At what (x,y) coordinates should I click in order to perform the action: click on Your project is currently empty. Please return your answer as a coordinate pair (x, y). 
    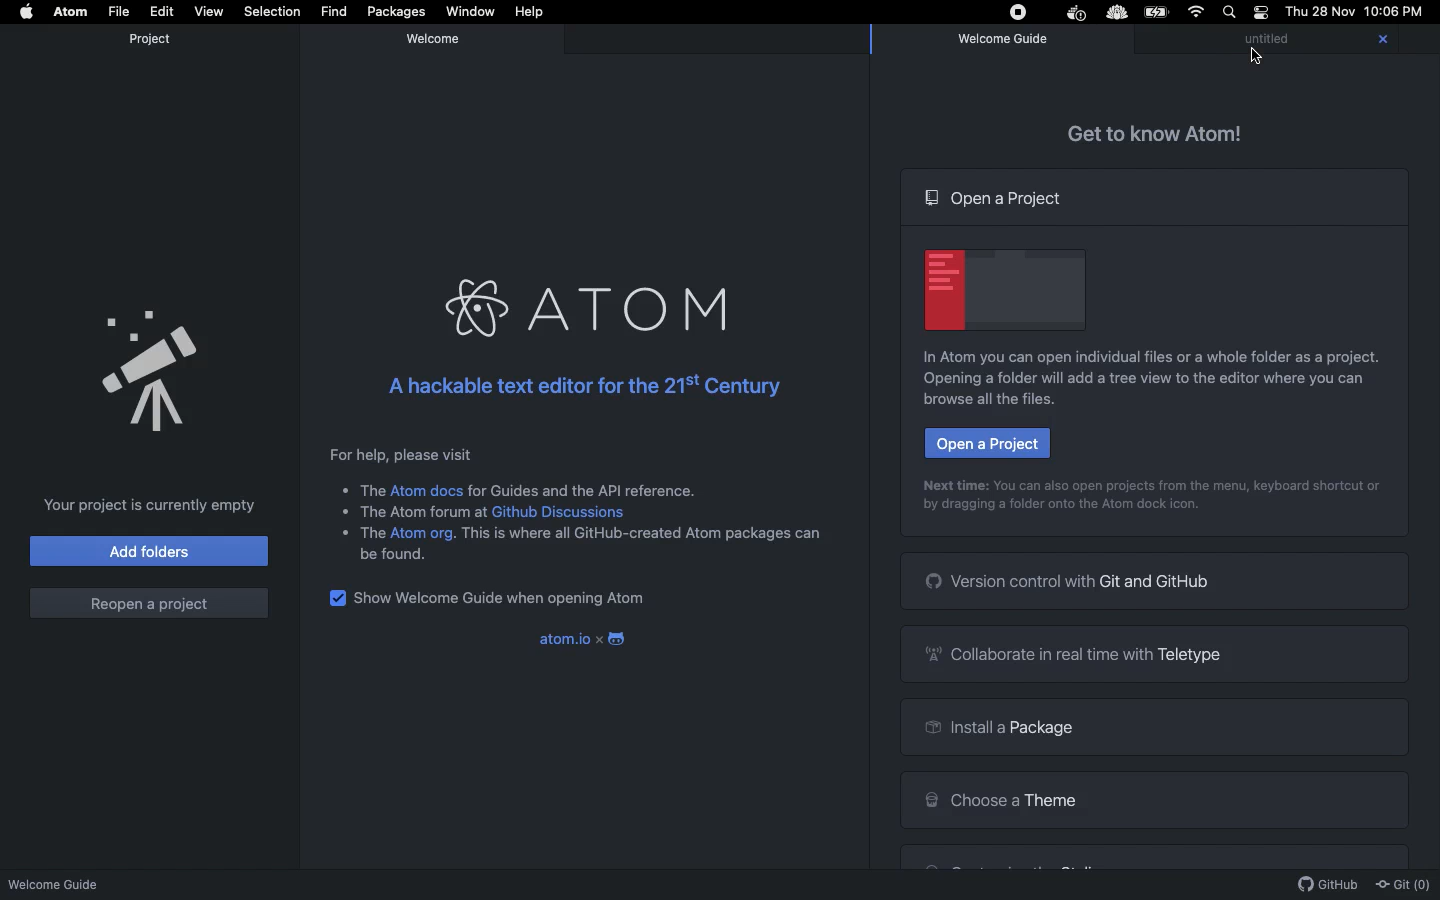
    Looking at the image, I should click on (149, 503).